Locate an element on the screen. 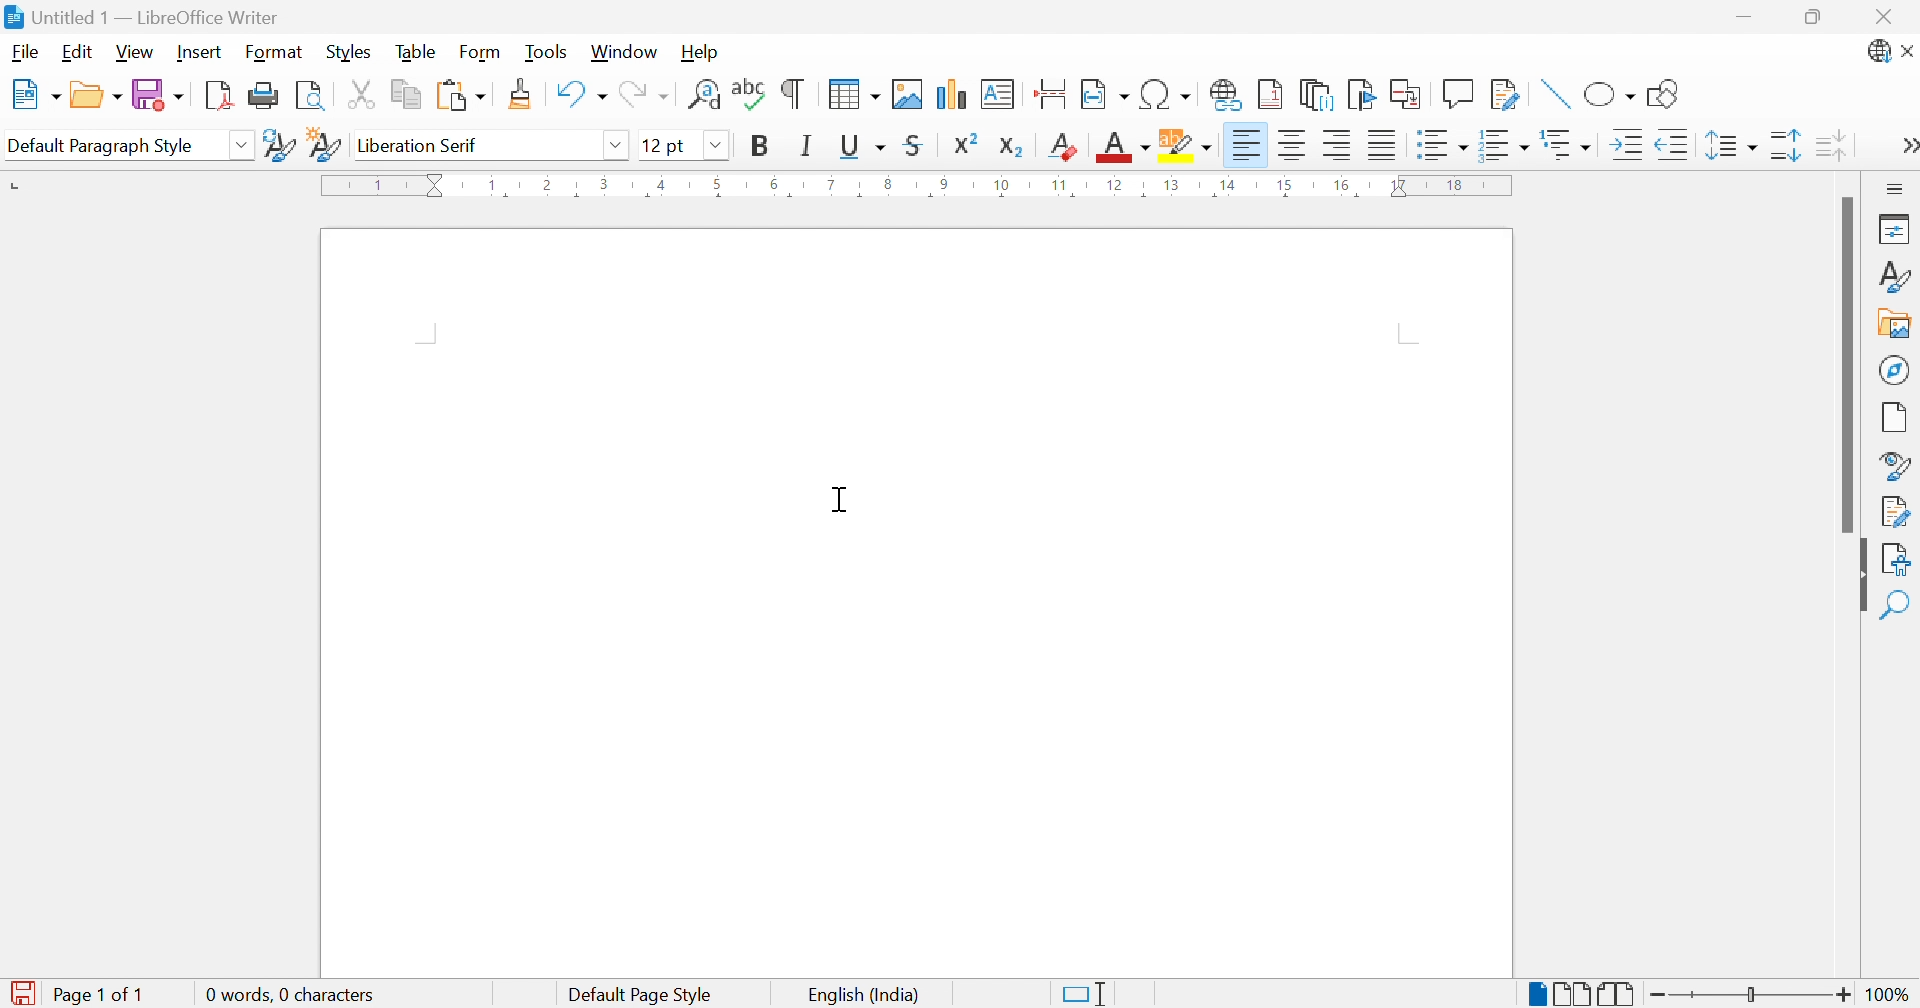 This screenshot has height=1008, width=1920. Update selected style is located at coordinates (279, 145).